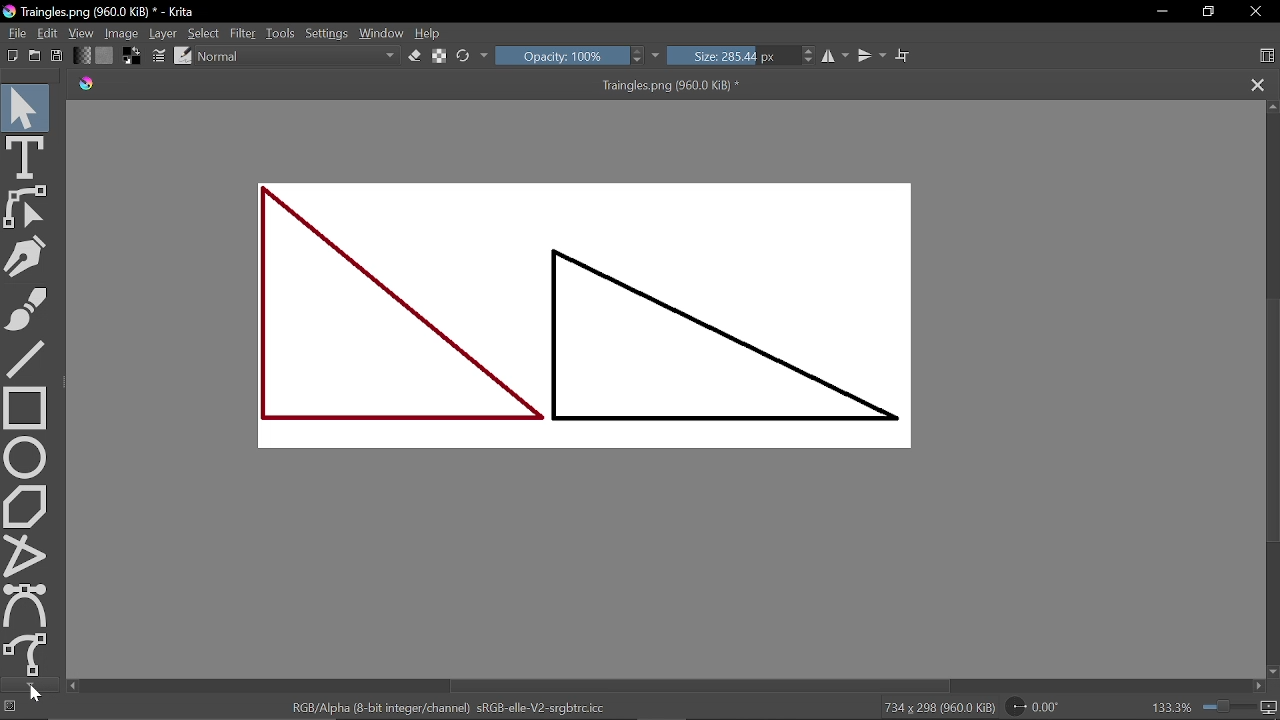  What do you see at coordinates (706, 685) in the screenshot?
I see `Horizontal scroll` at bounding box center [706, 685].